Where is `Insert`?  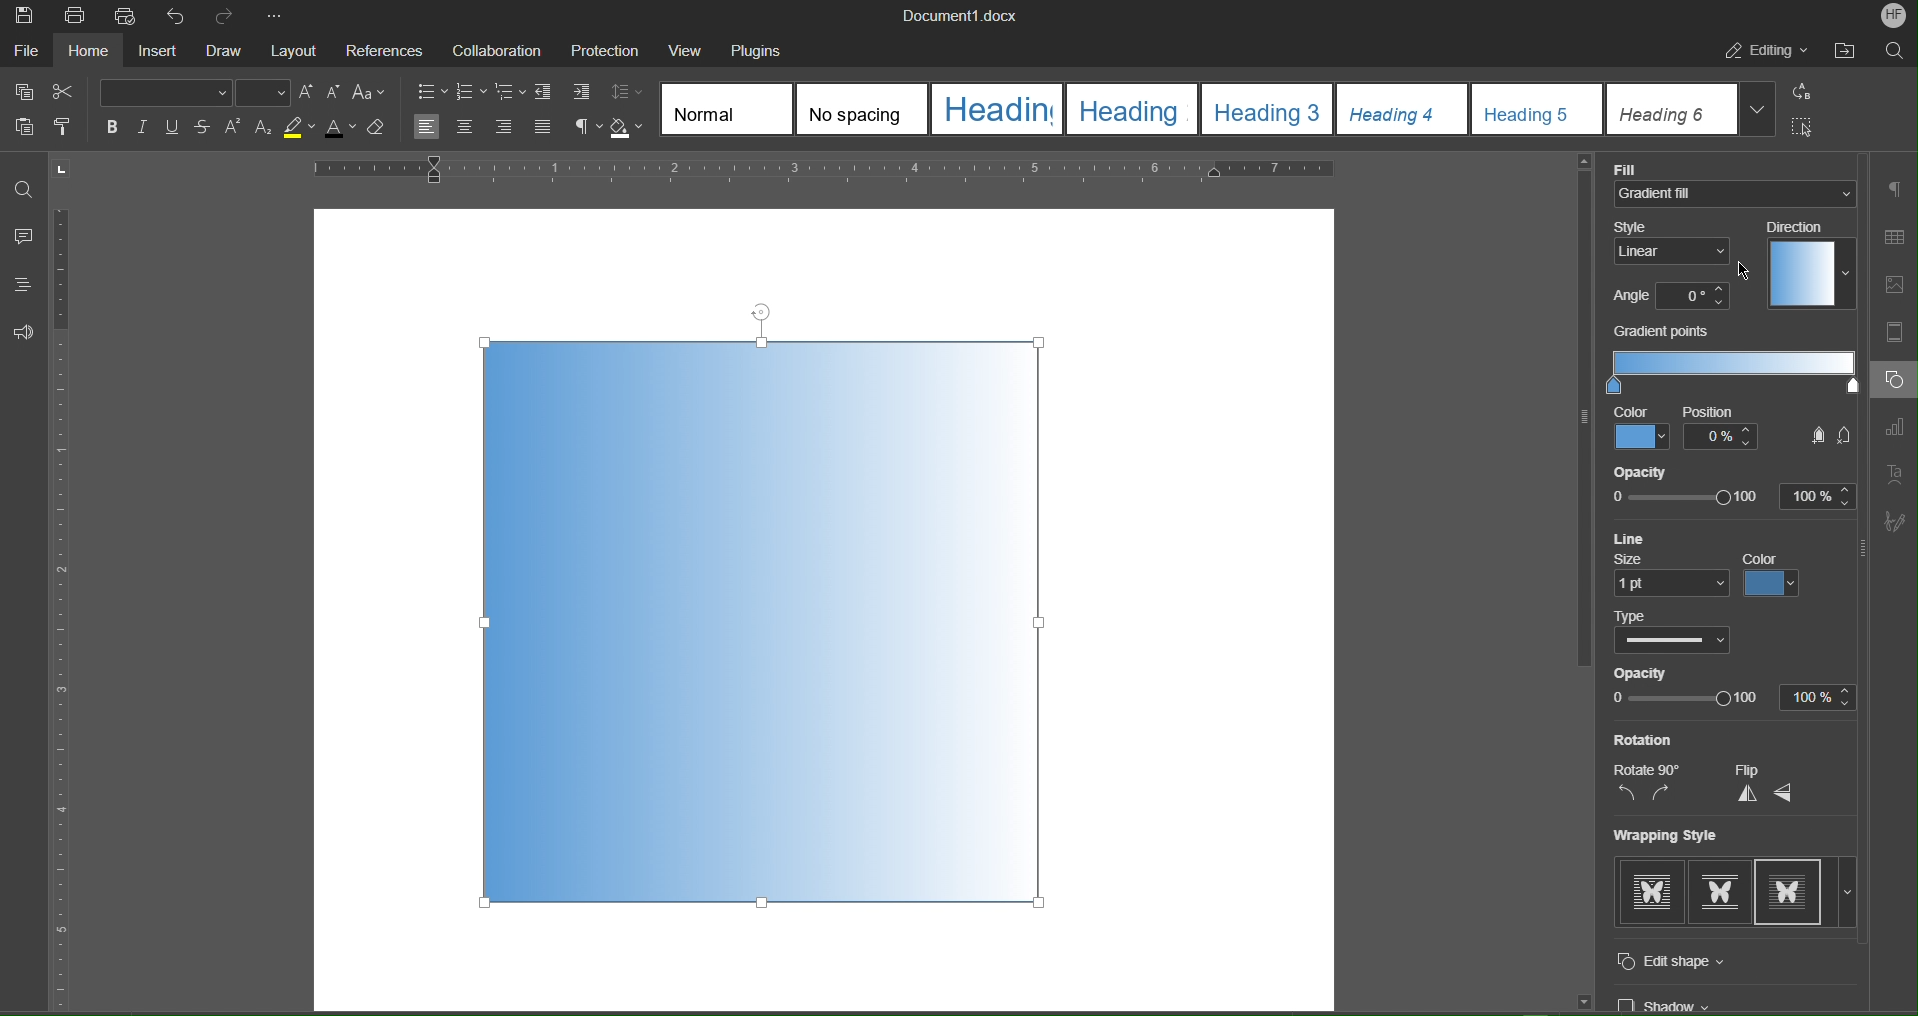 Insert is located at coordinates (156, 50).